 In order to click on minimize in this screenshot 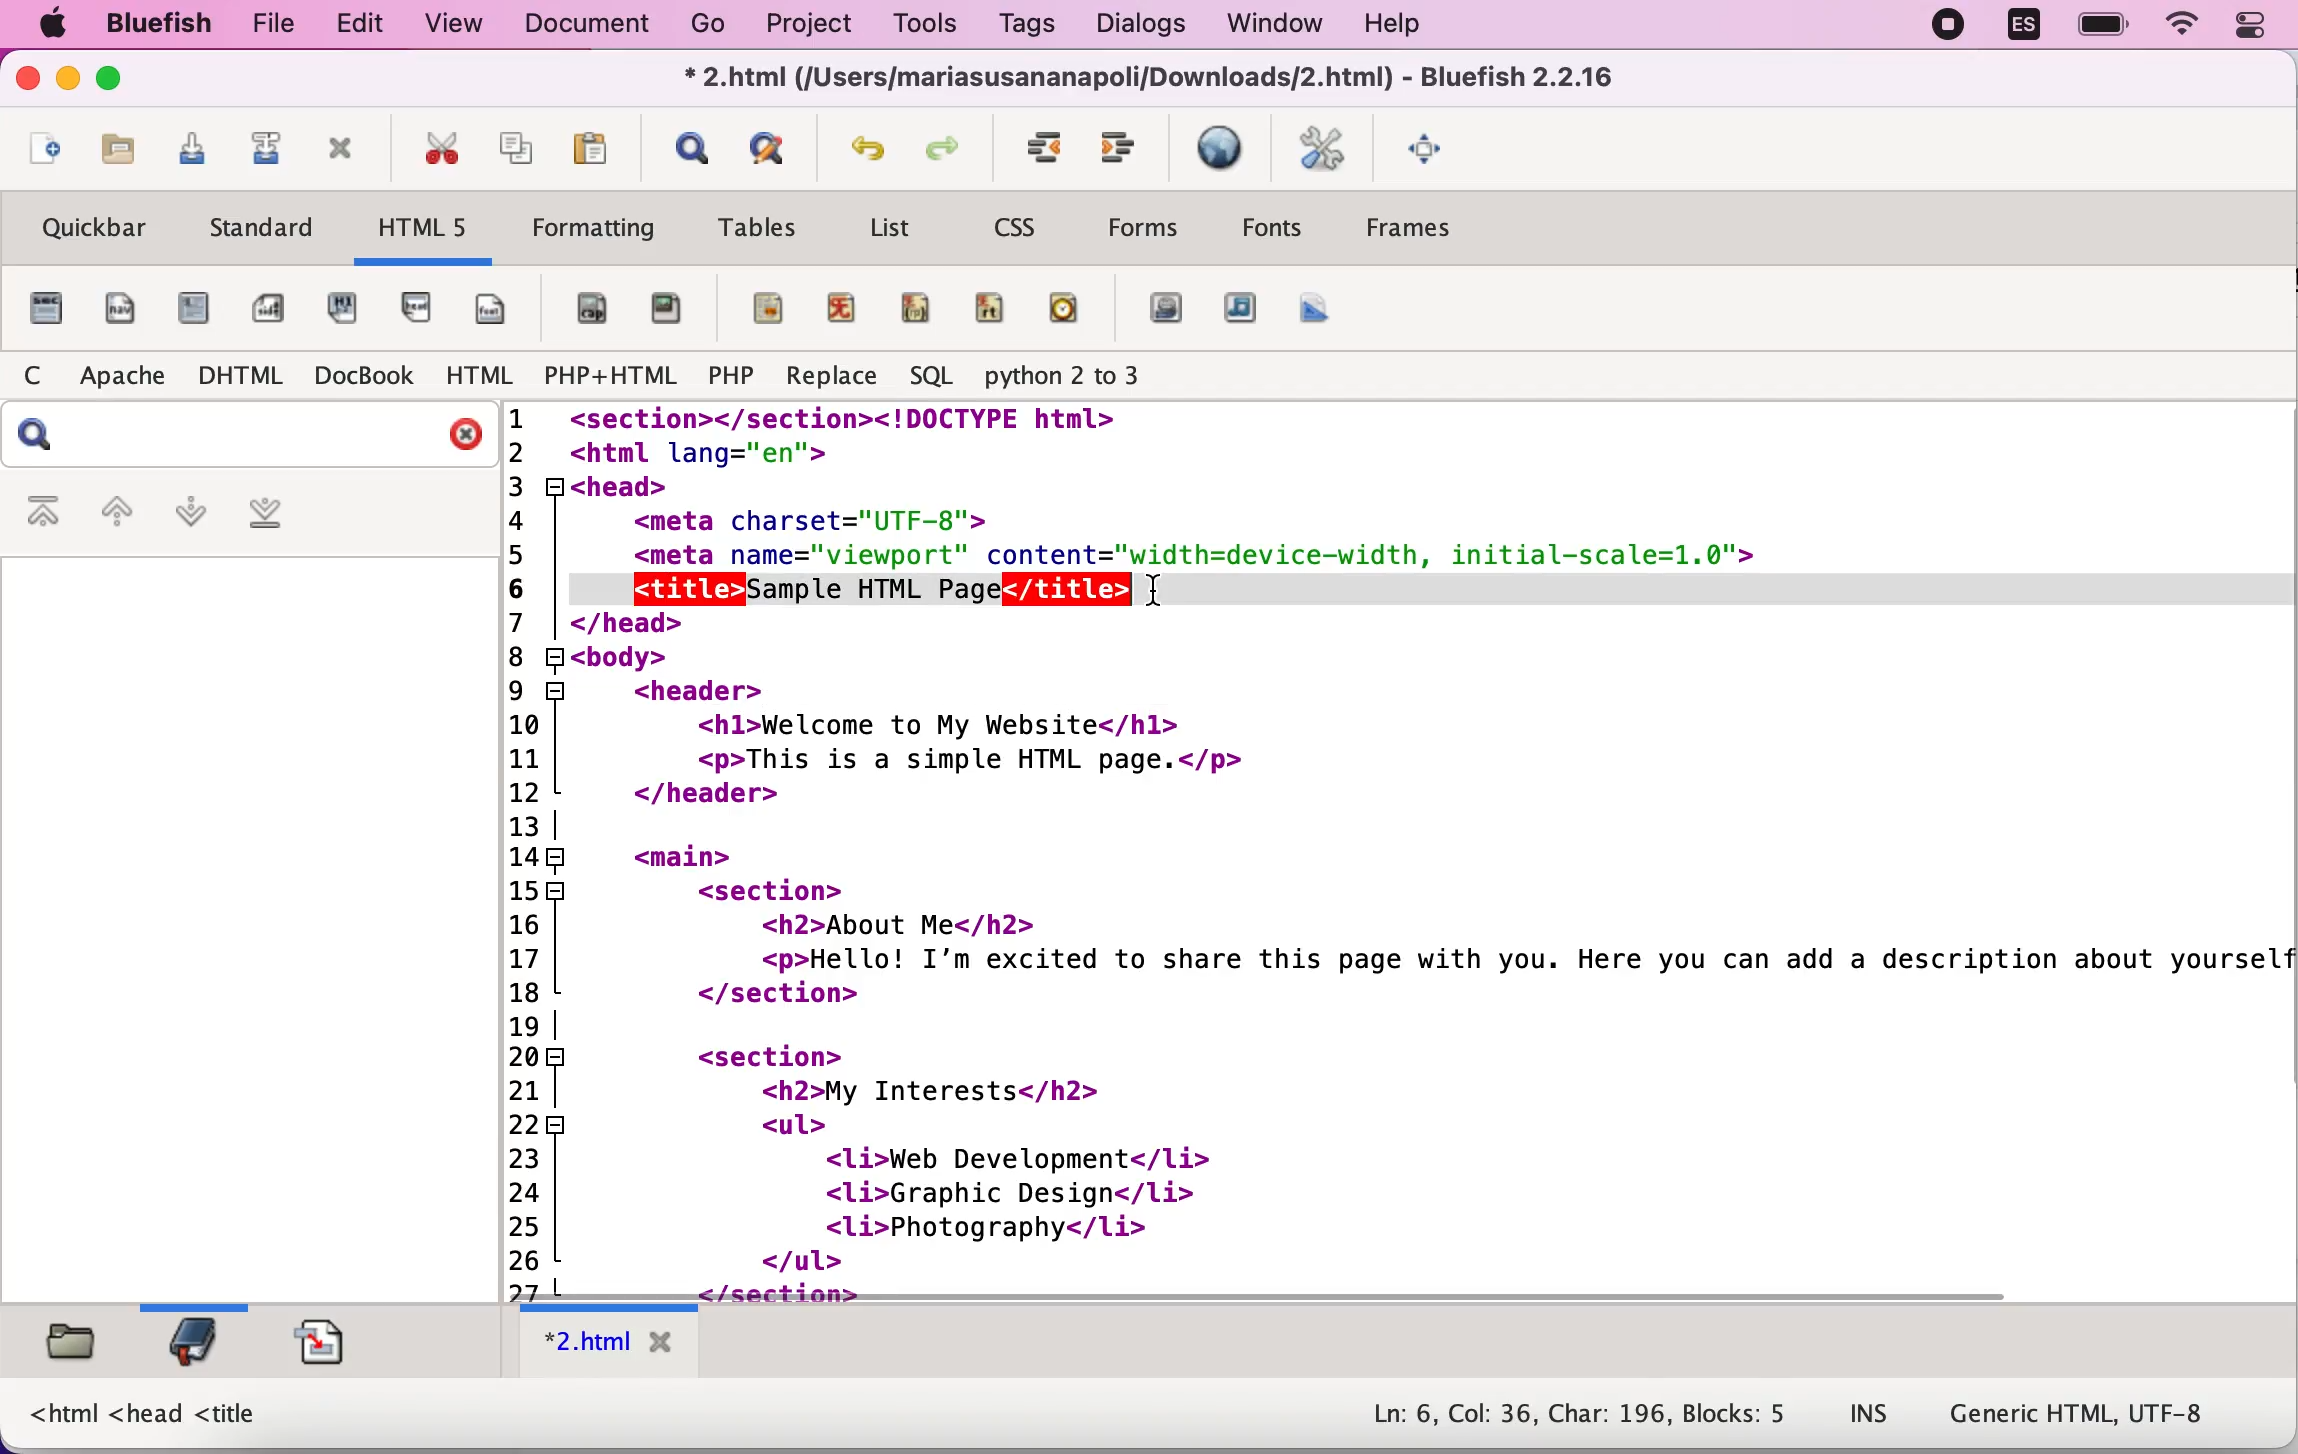, I will do `click(69, 82)`.